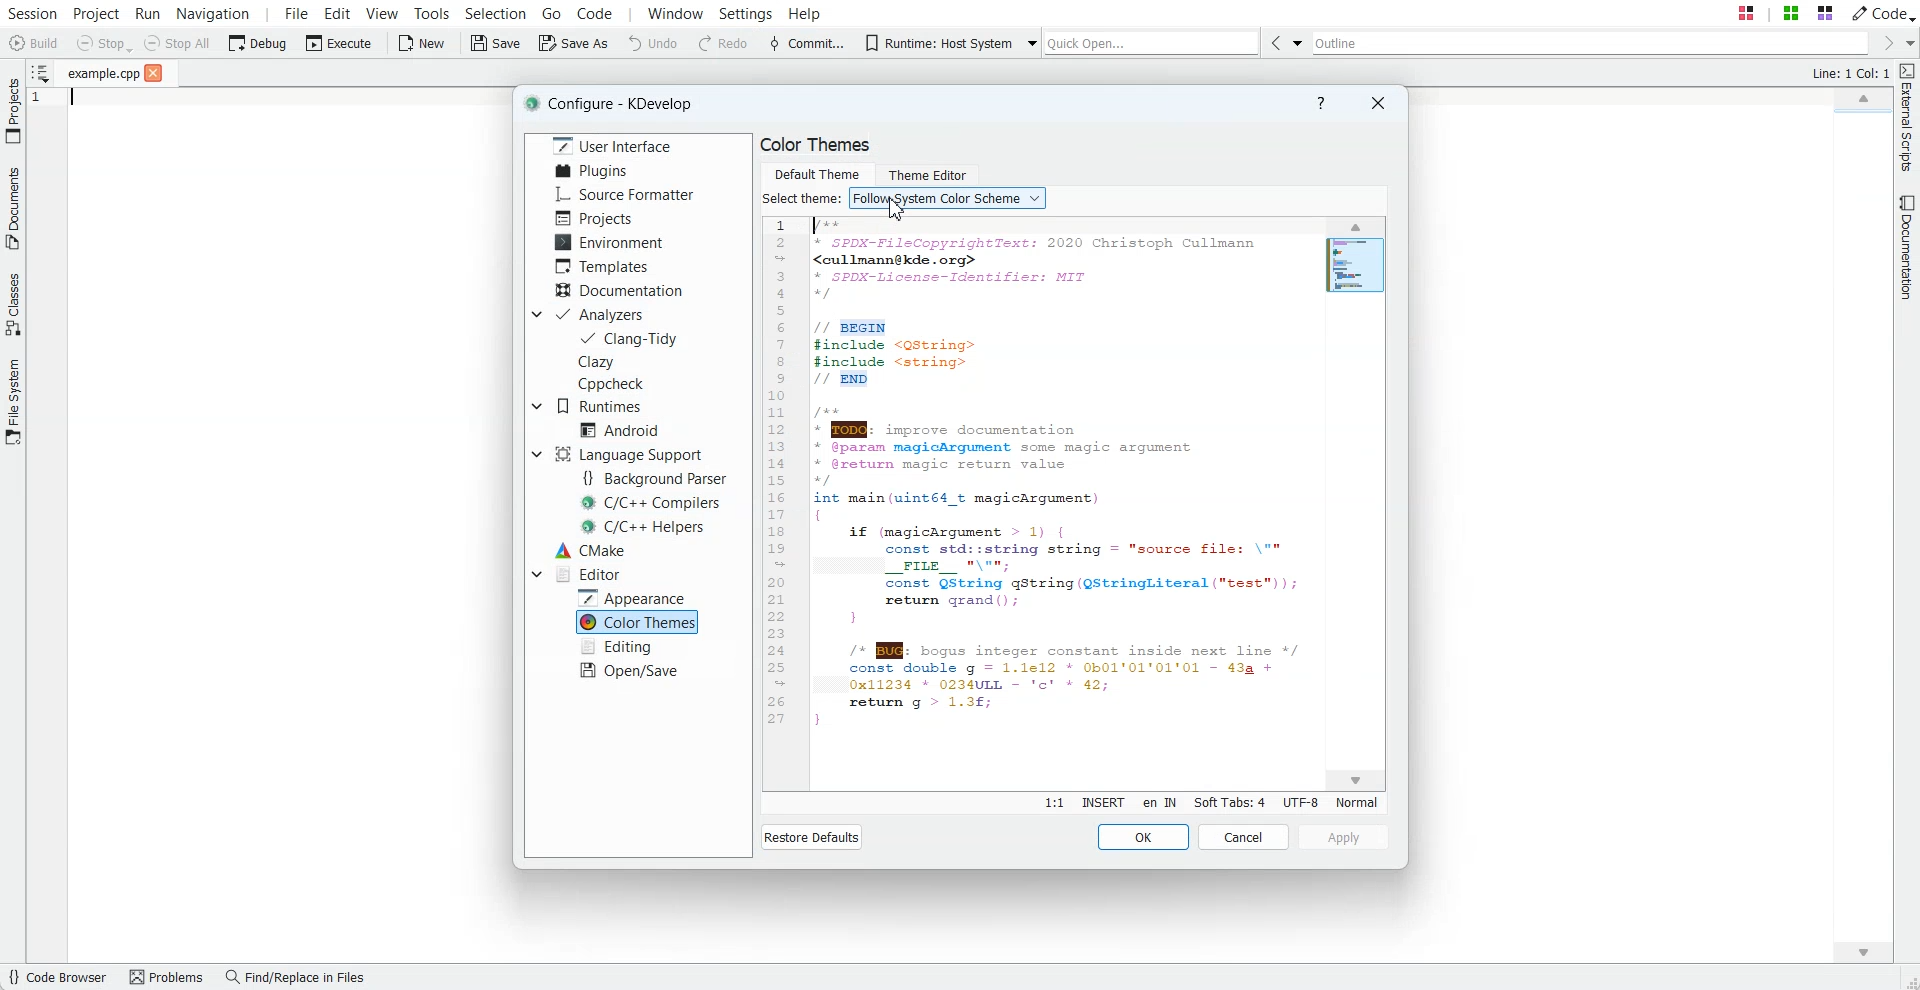 This screenshot has height=990, width=1920. What do you see at coordinates (1884, 44) in the screenshot?
I see `Go Forward` at bounding box center [1884, 44].